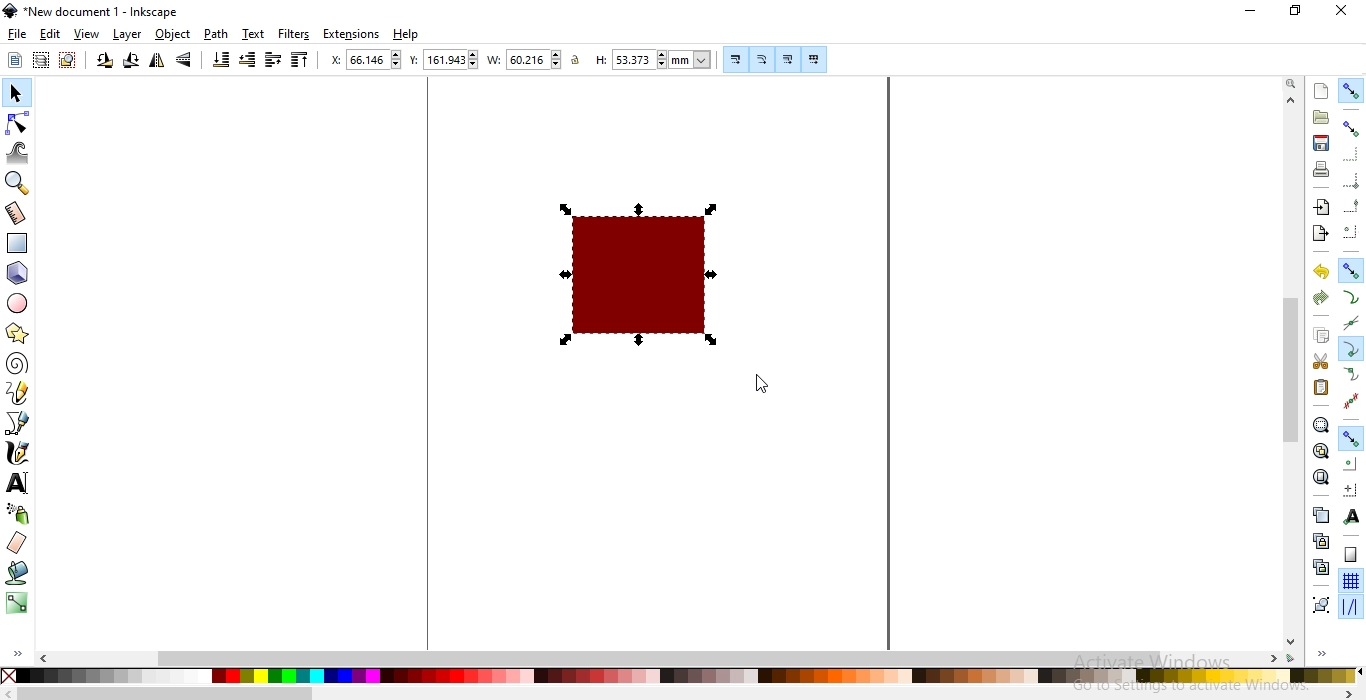 This screenshot has height=700, width=1366. Describe the element at coordinates (17, 214) in the screenshot. I see `measurement tool` at that location.